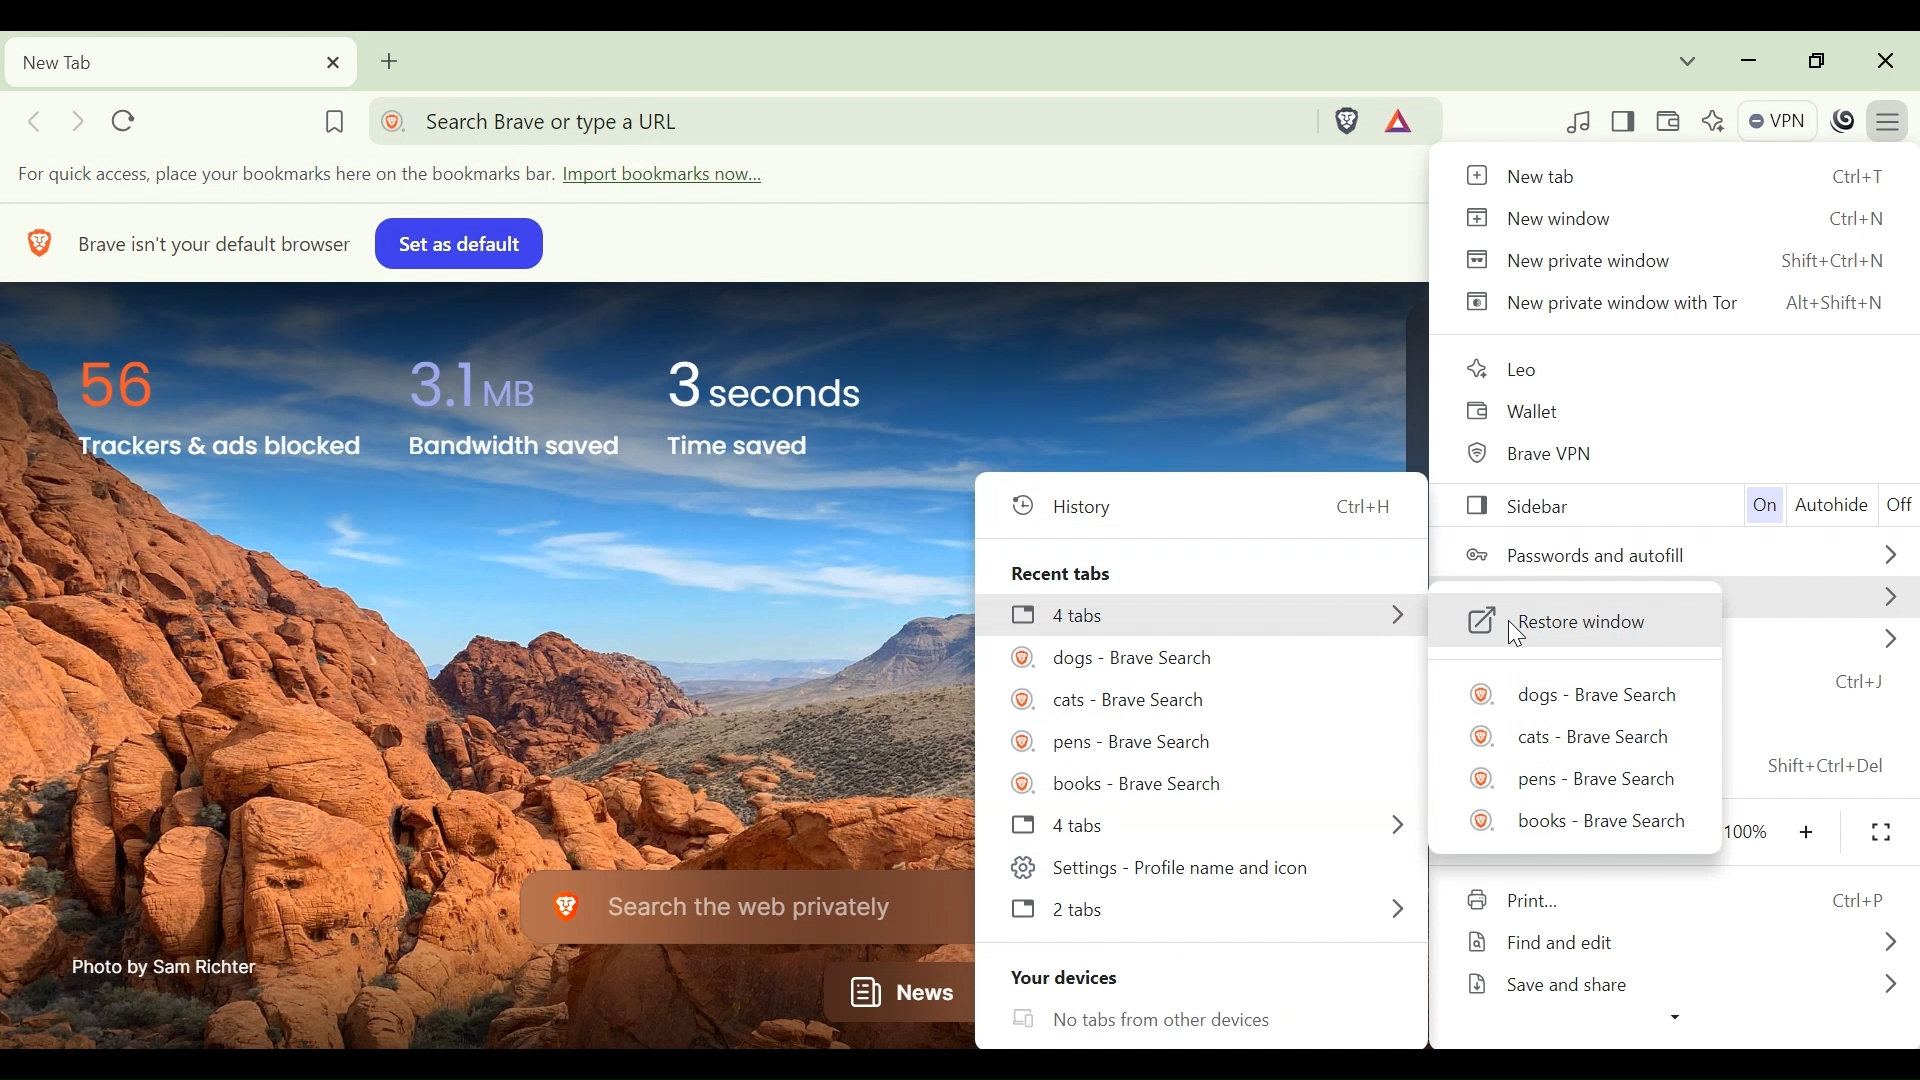 The width and height of the screenshot is (1920, 1080). I want to click on Sidebar, so click(1513, 507).